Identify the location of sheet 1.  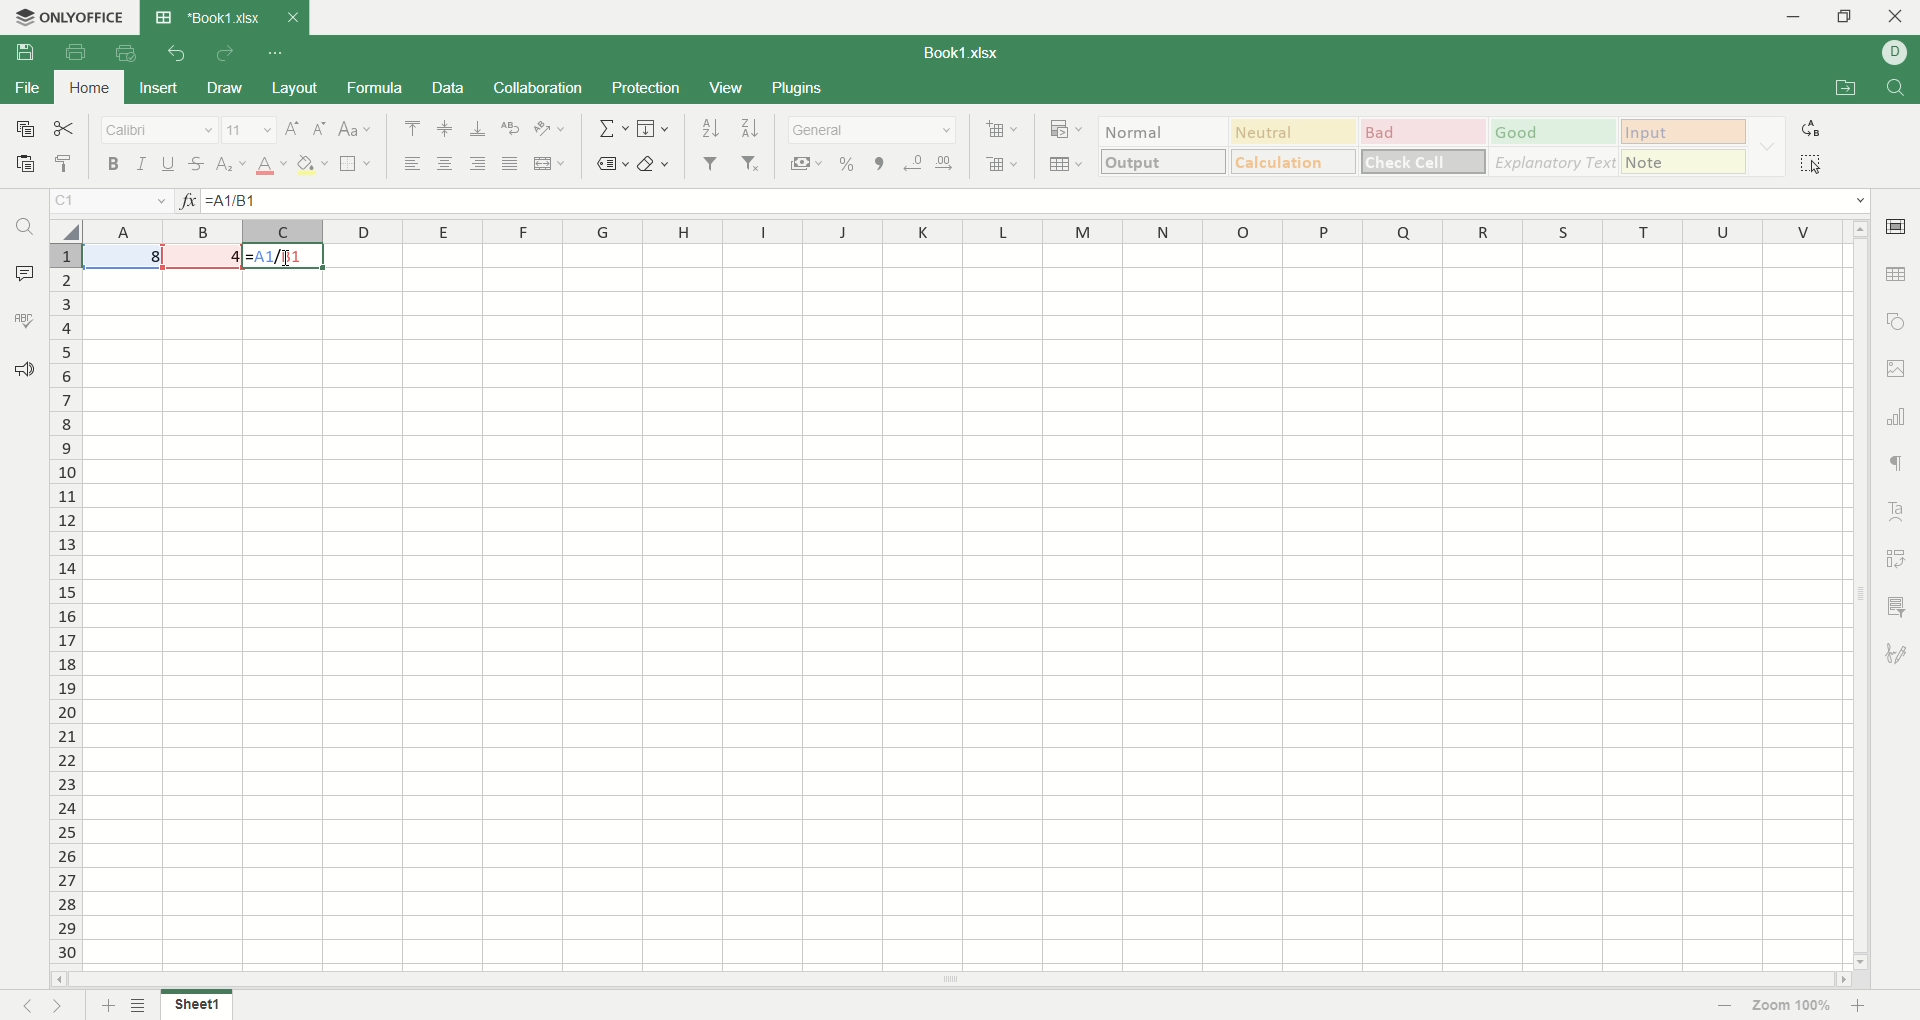
(197, 1004).